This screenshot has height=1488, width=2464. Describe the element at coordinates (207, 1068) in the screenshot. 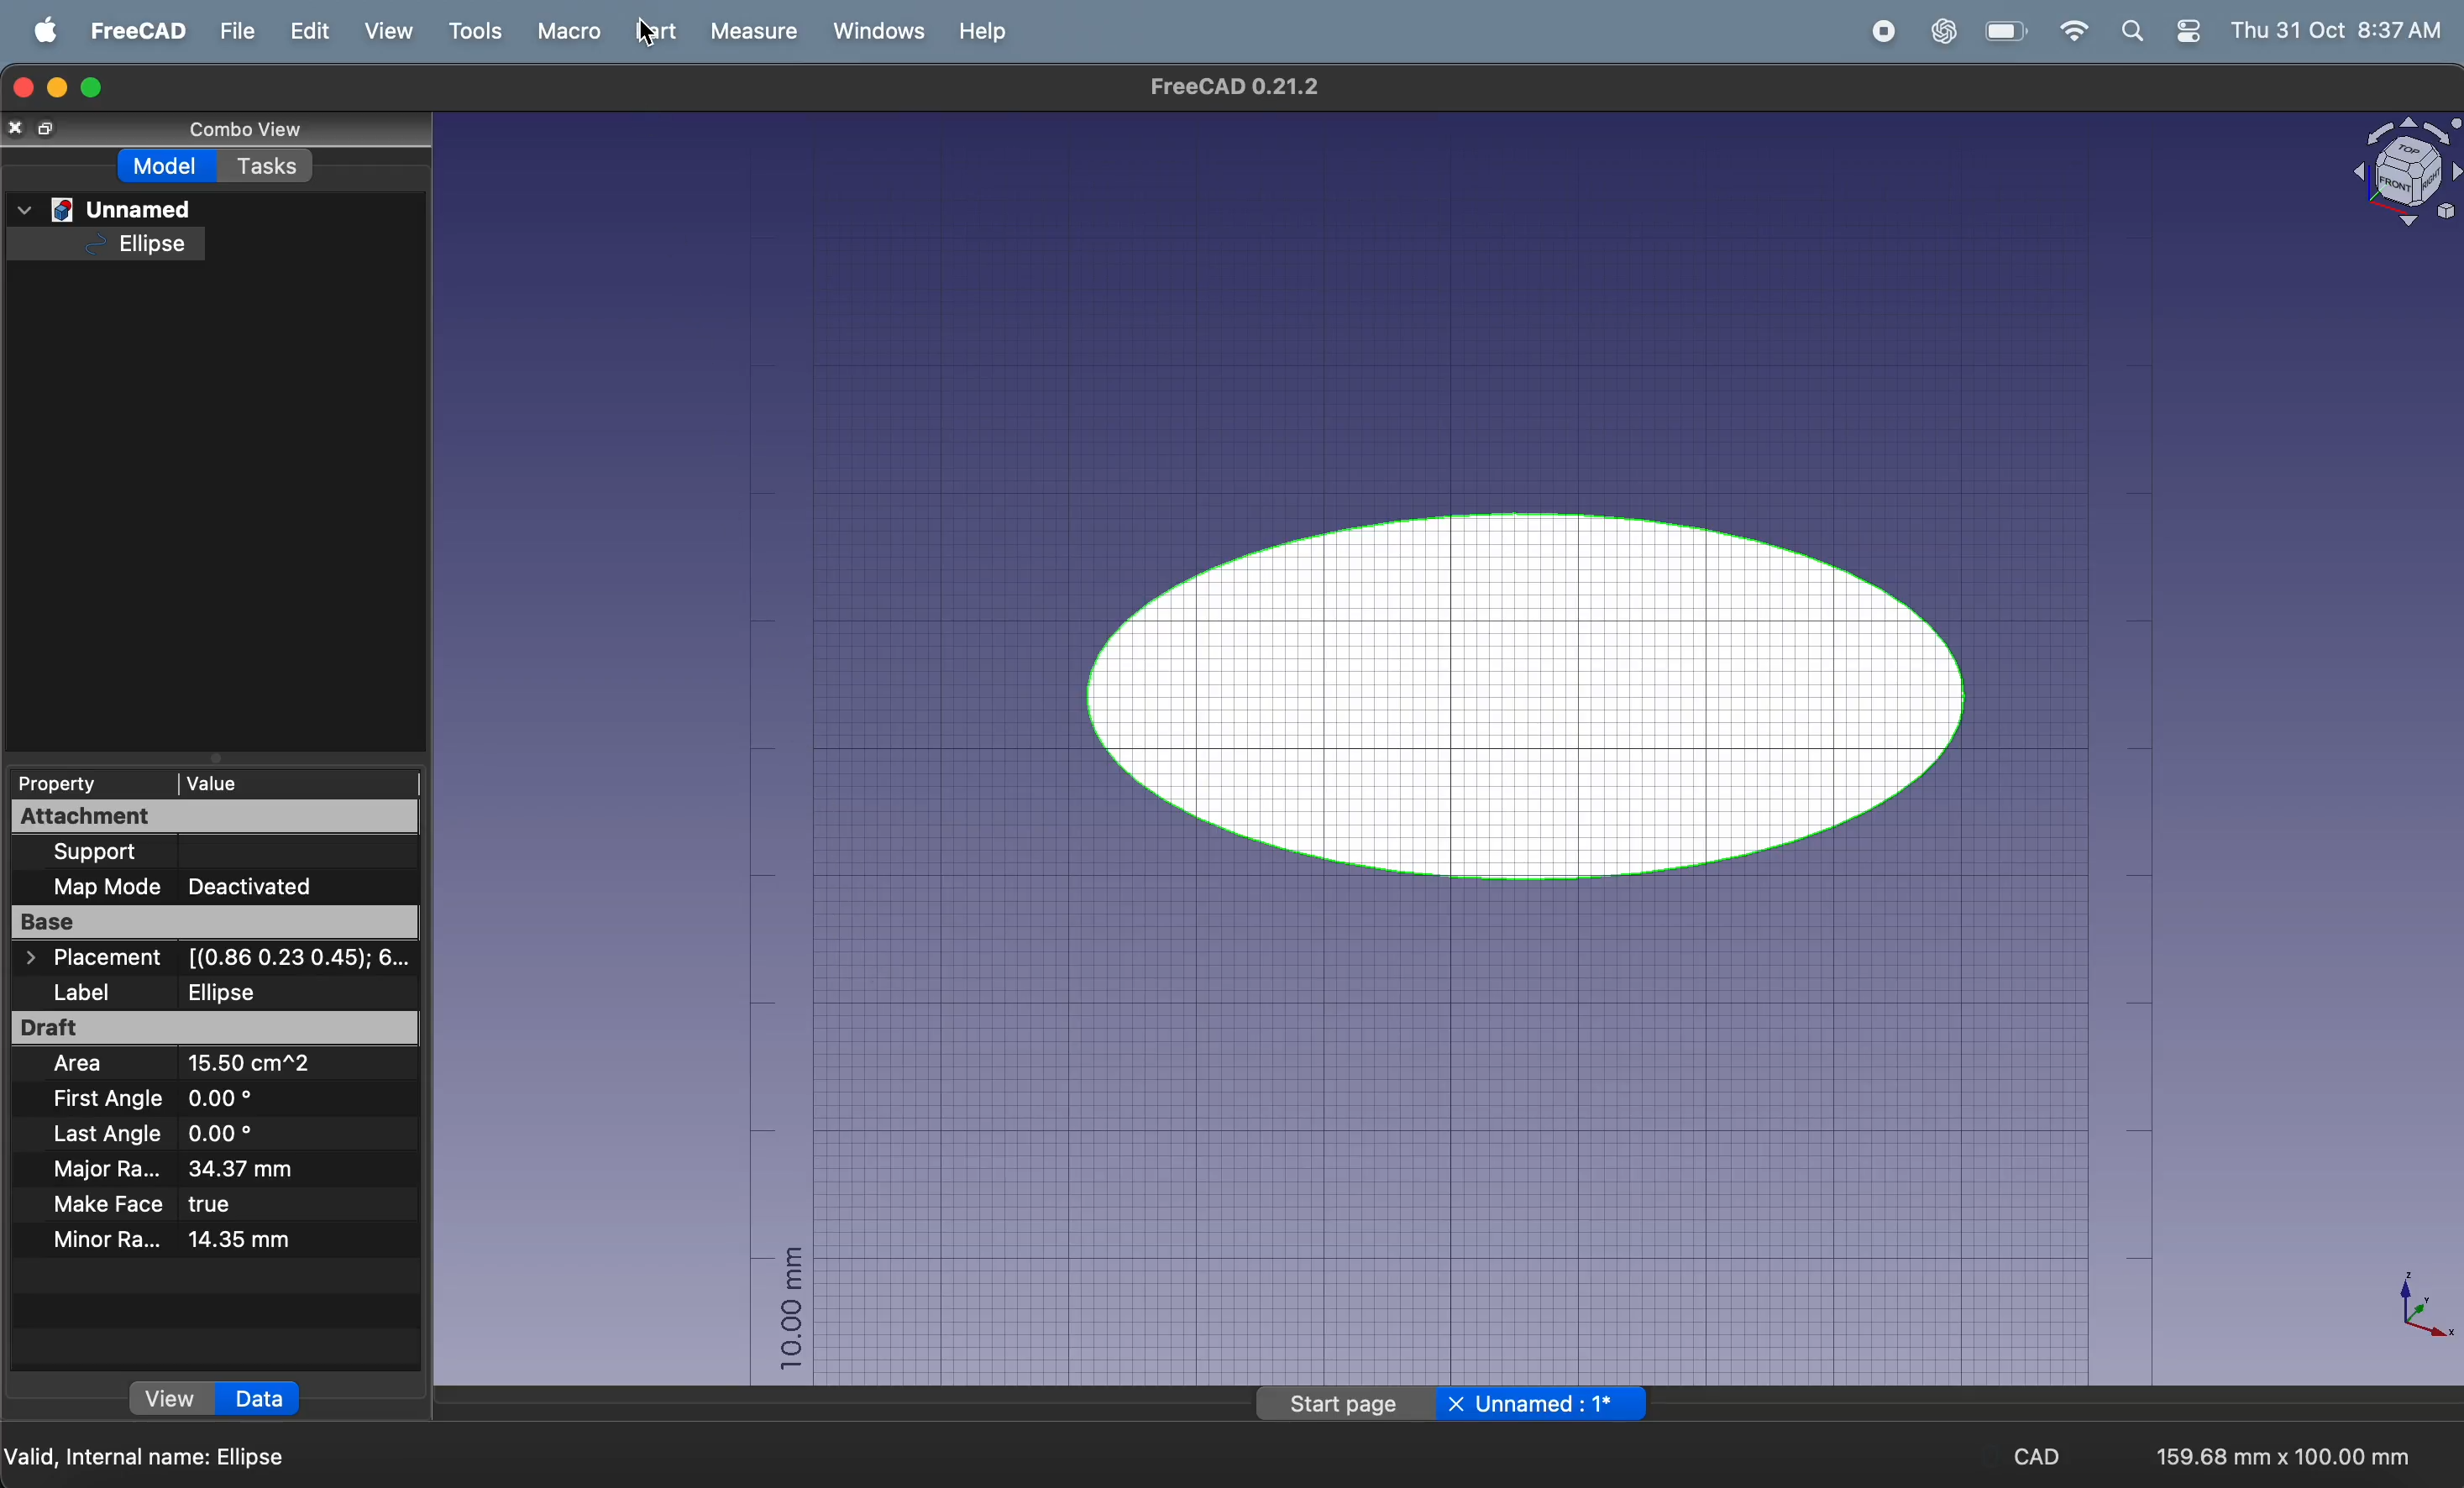

I see `area` at that location.